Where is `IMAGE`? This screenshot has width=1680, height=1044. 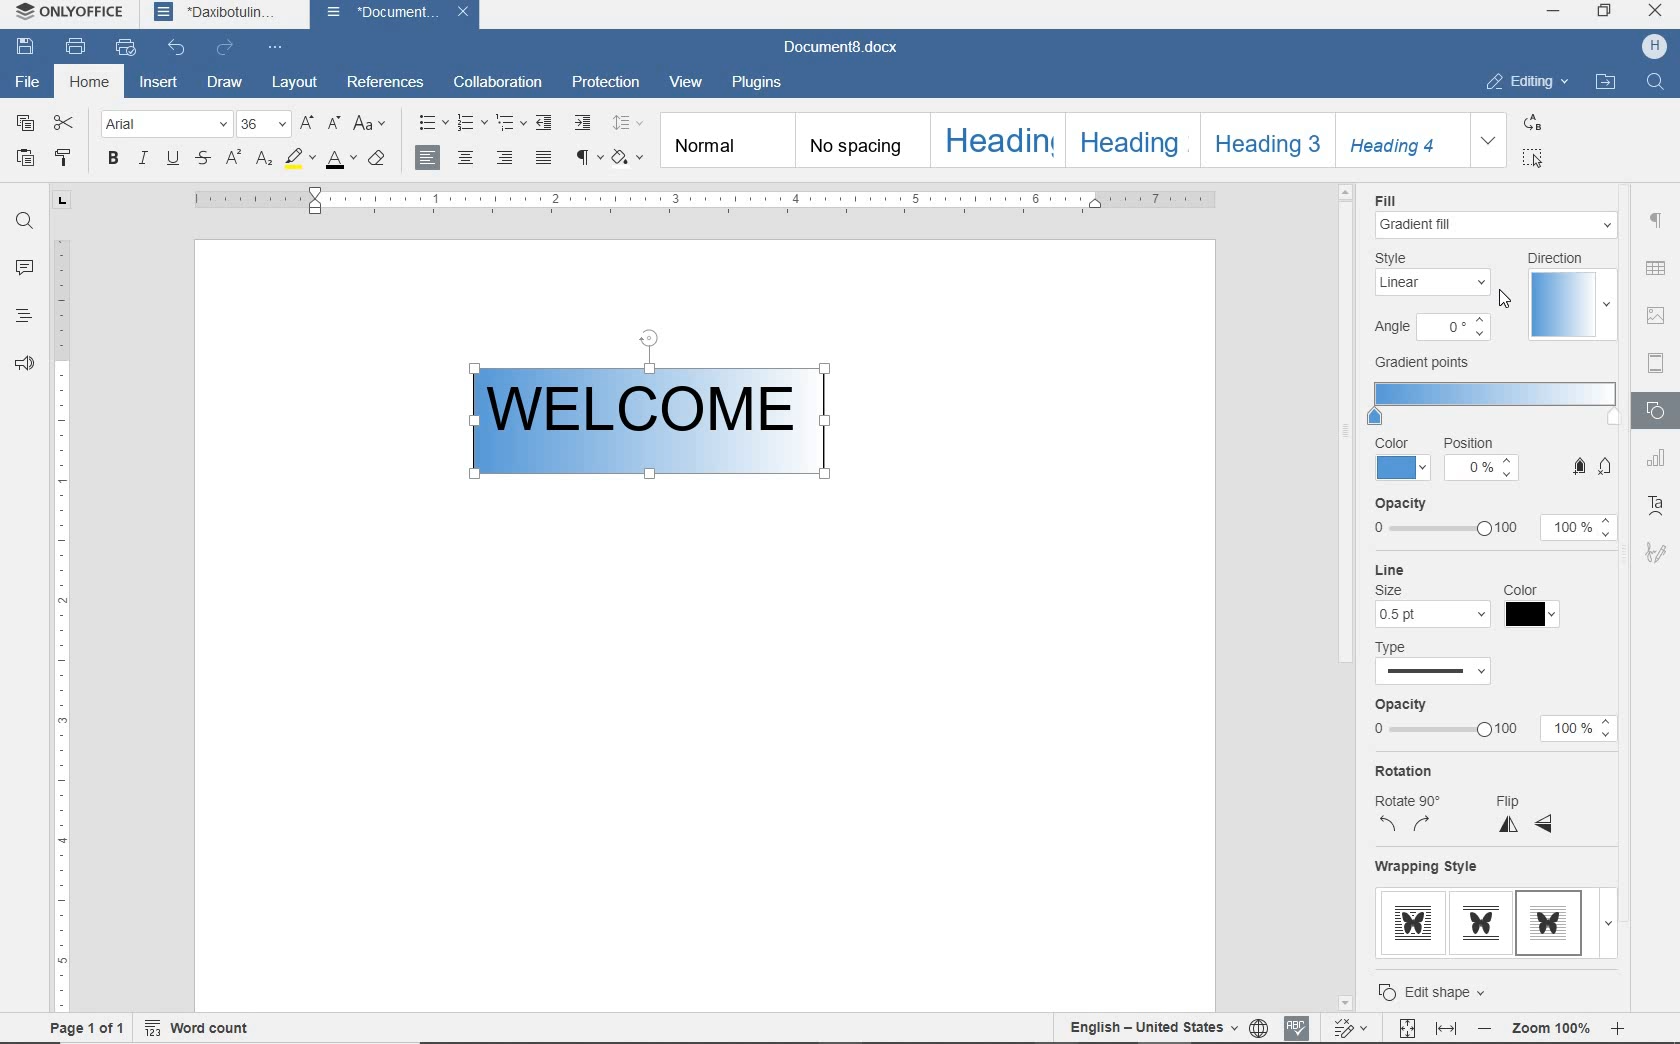 IMAGE is located at coordinates (1657, 315).